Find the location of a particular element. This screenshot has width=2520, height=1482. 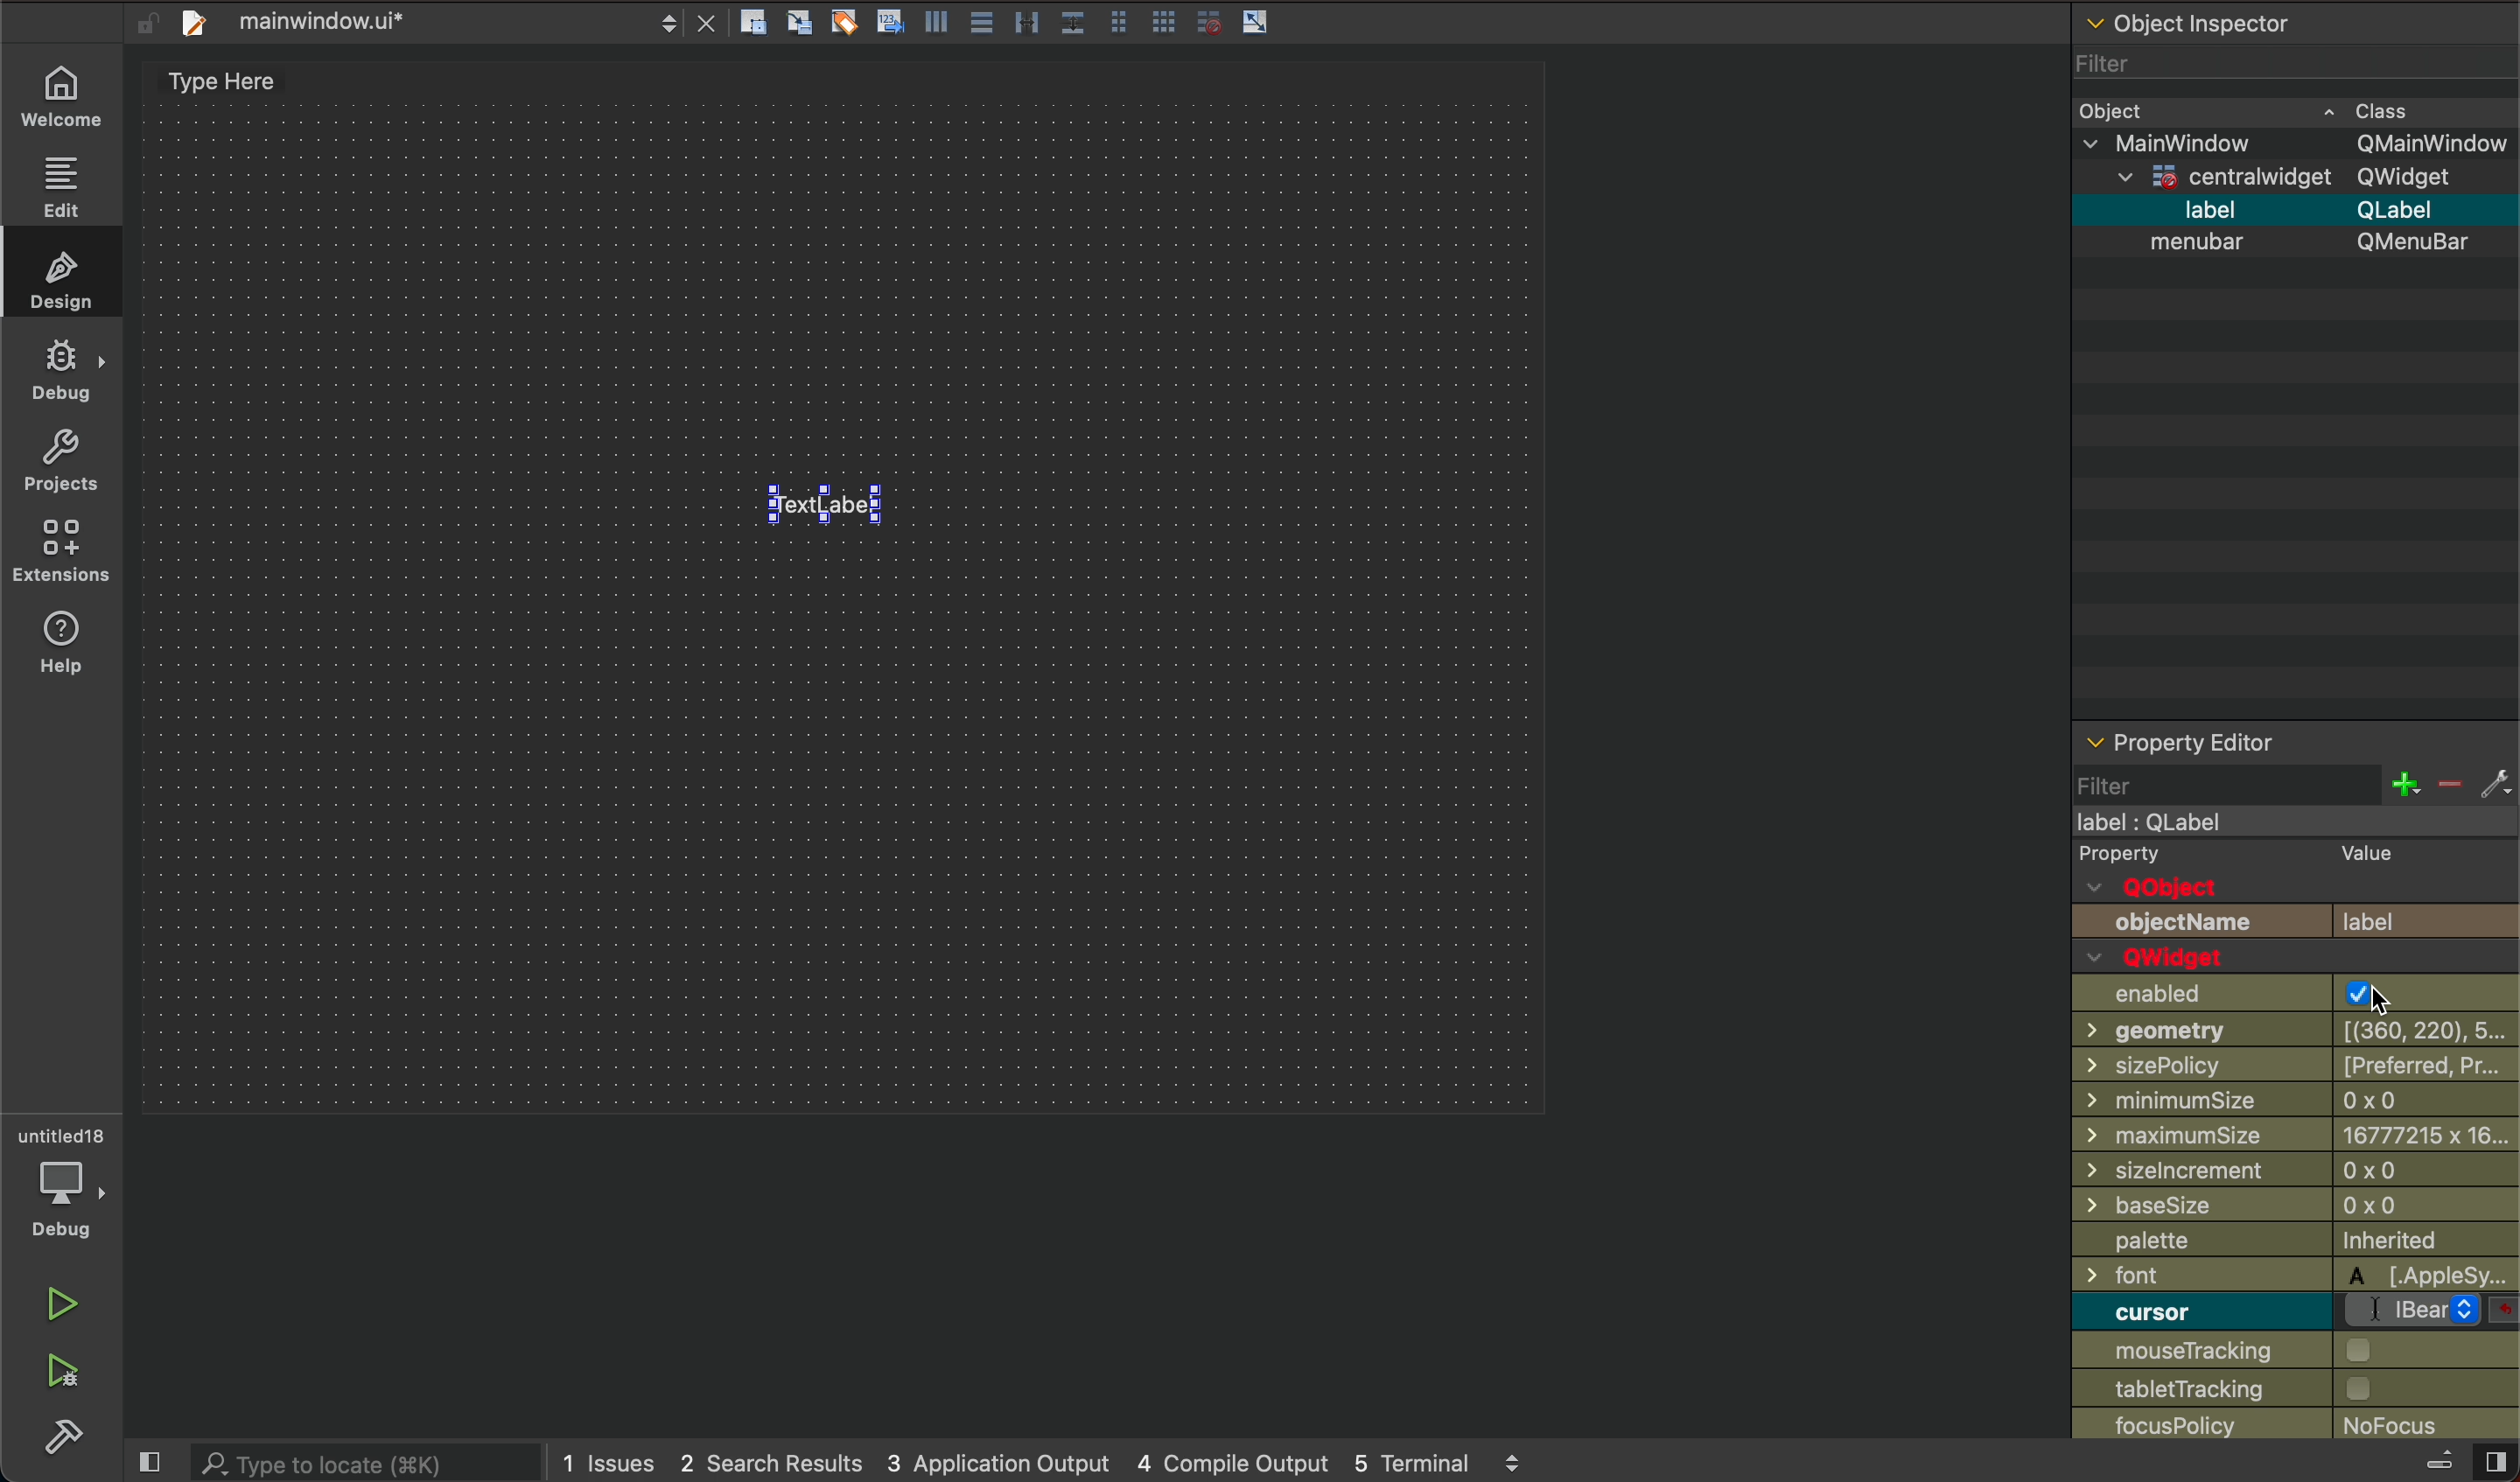

tabletTracking is located at coordinates (2183, 1389).